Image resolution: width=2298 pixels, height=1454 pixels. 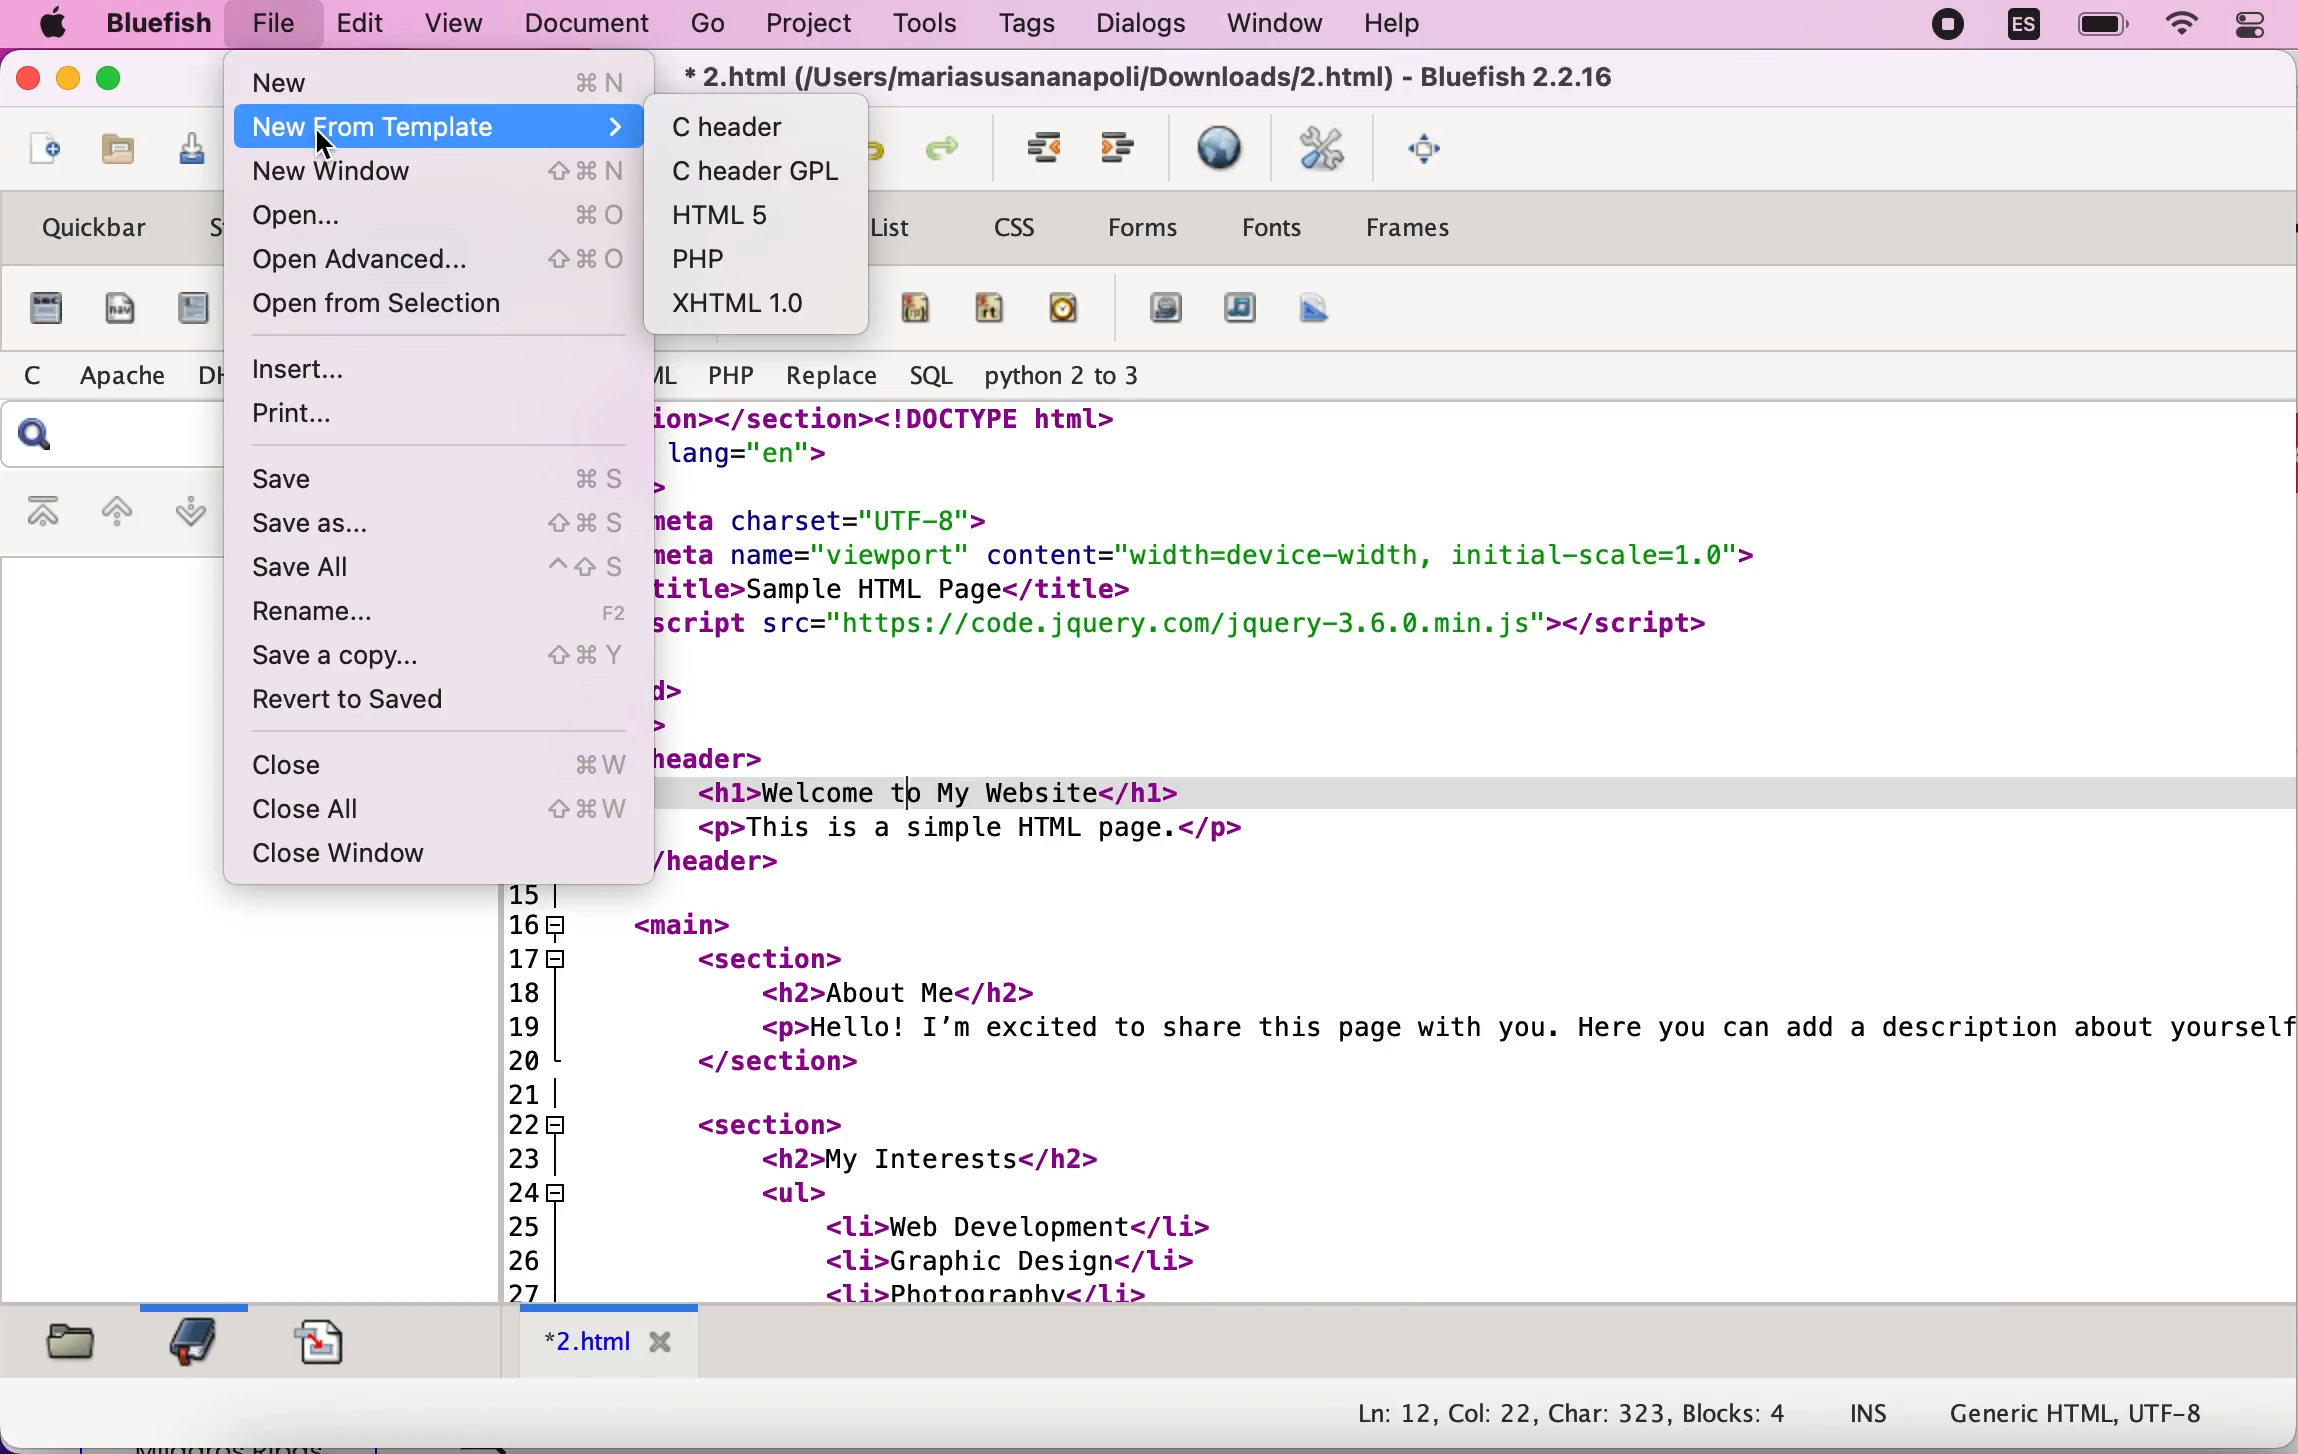 I want to click on Apple icon, so click(x=52, y=23).